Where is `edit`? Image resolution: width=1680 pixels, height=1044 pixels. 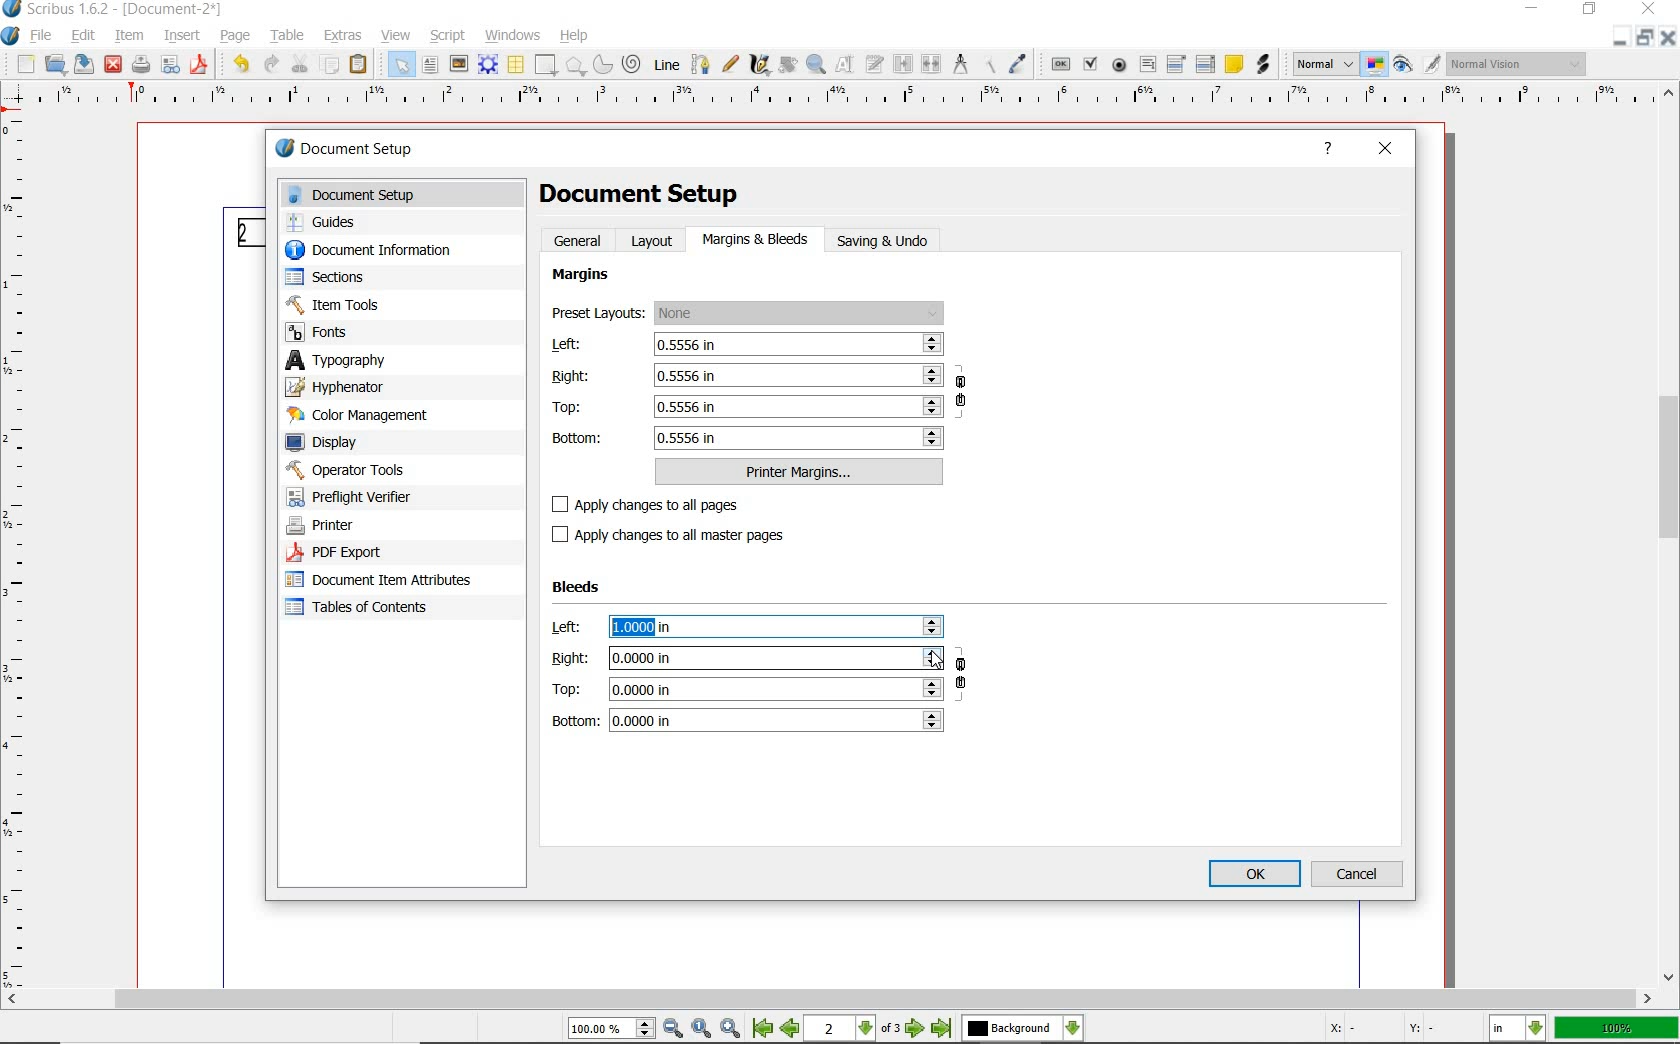 edit is located at coordinates (82, 35).